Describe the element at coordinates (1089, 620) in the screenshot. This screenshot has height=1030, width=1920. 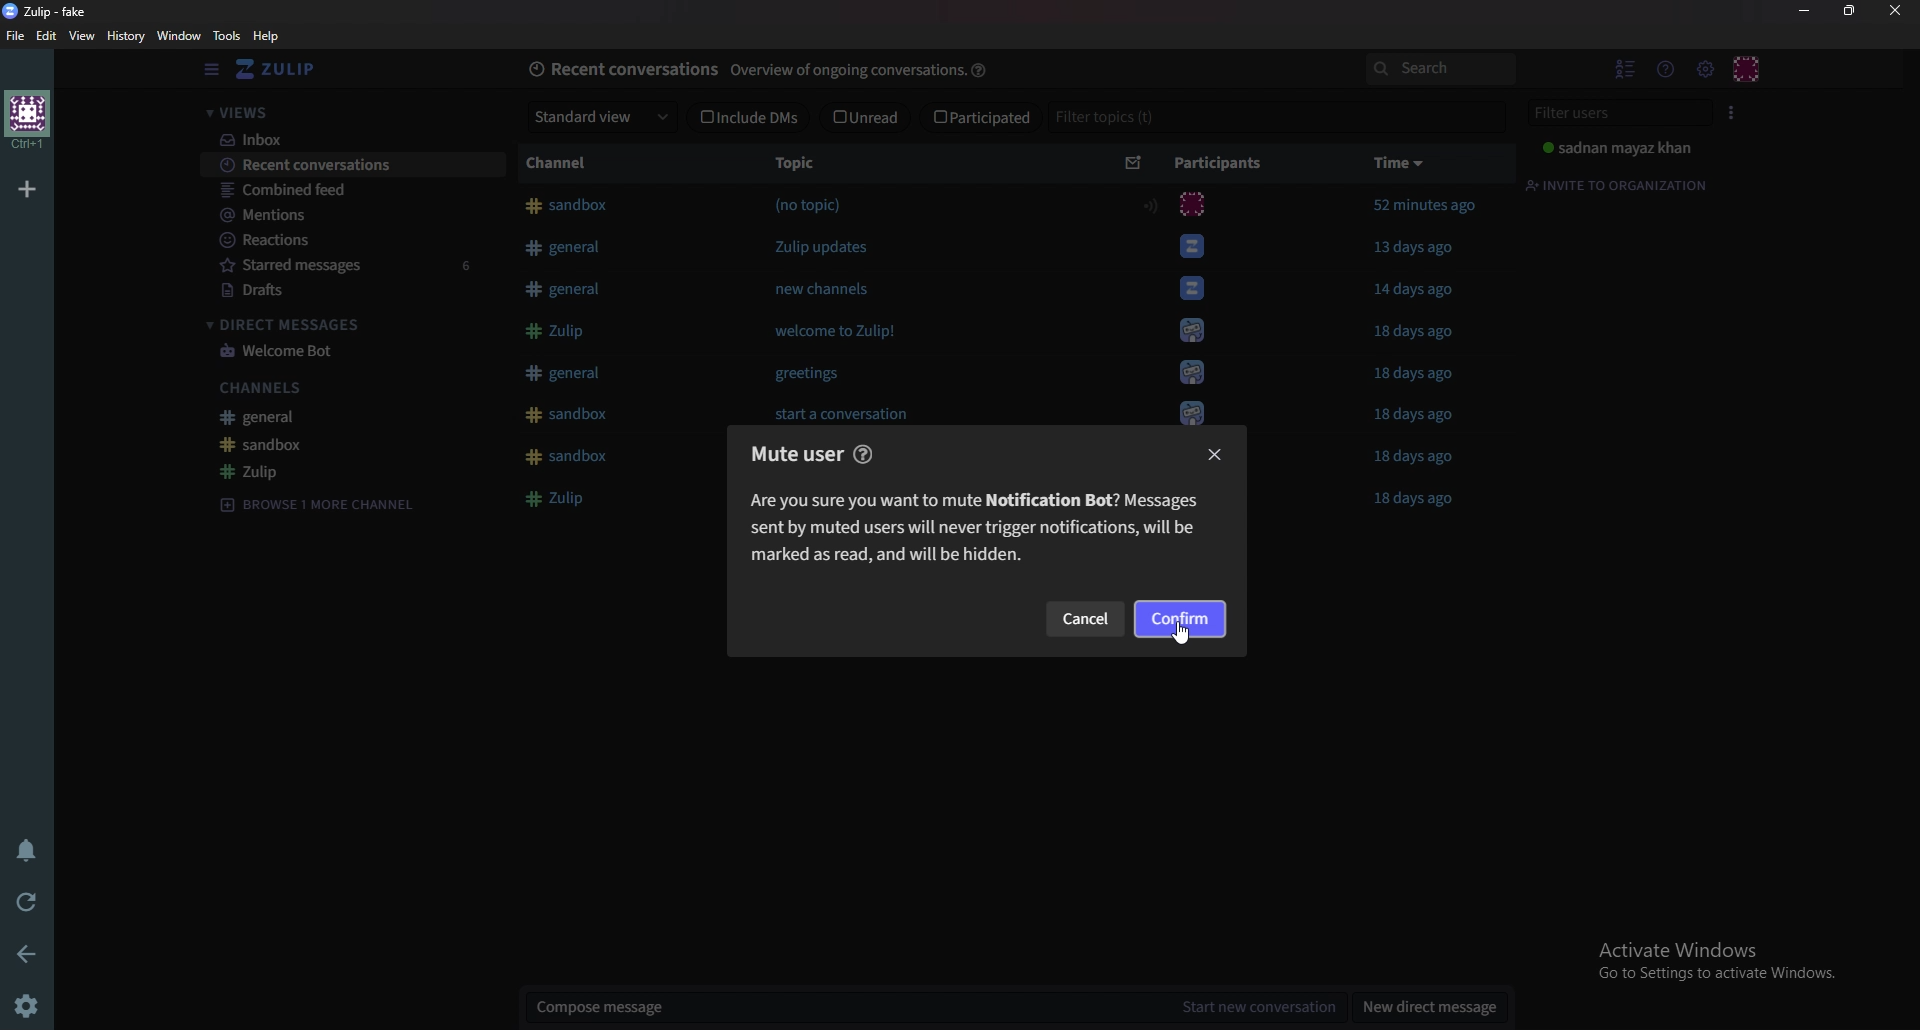
I see `cancel` at that location.